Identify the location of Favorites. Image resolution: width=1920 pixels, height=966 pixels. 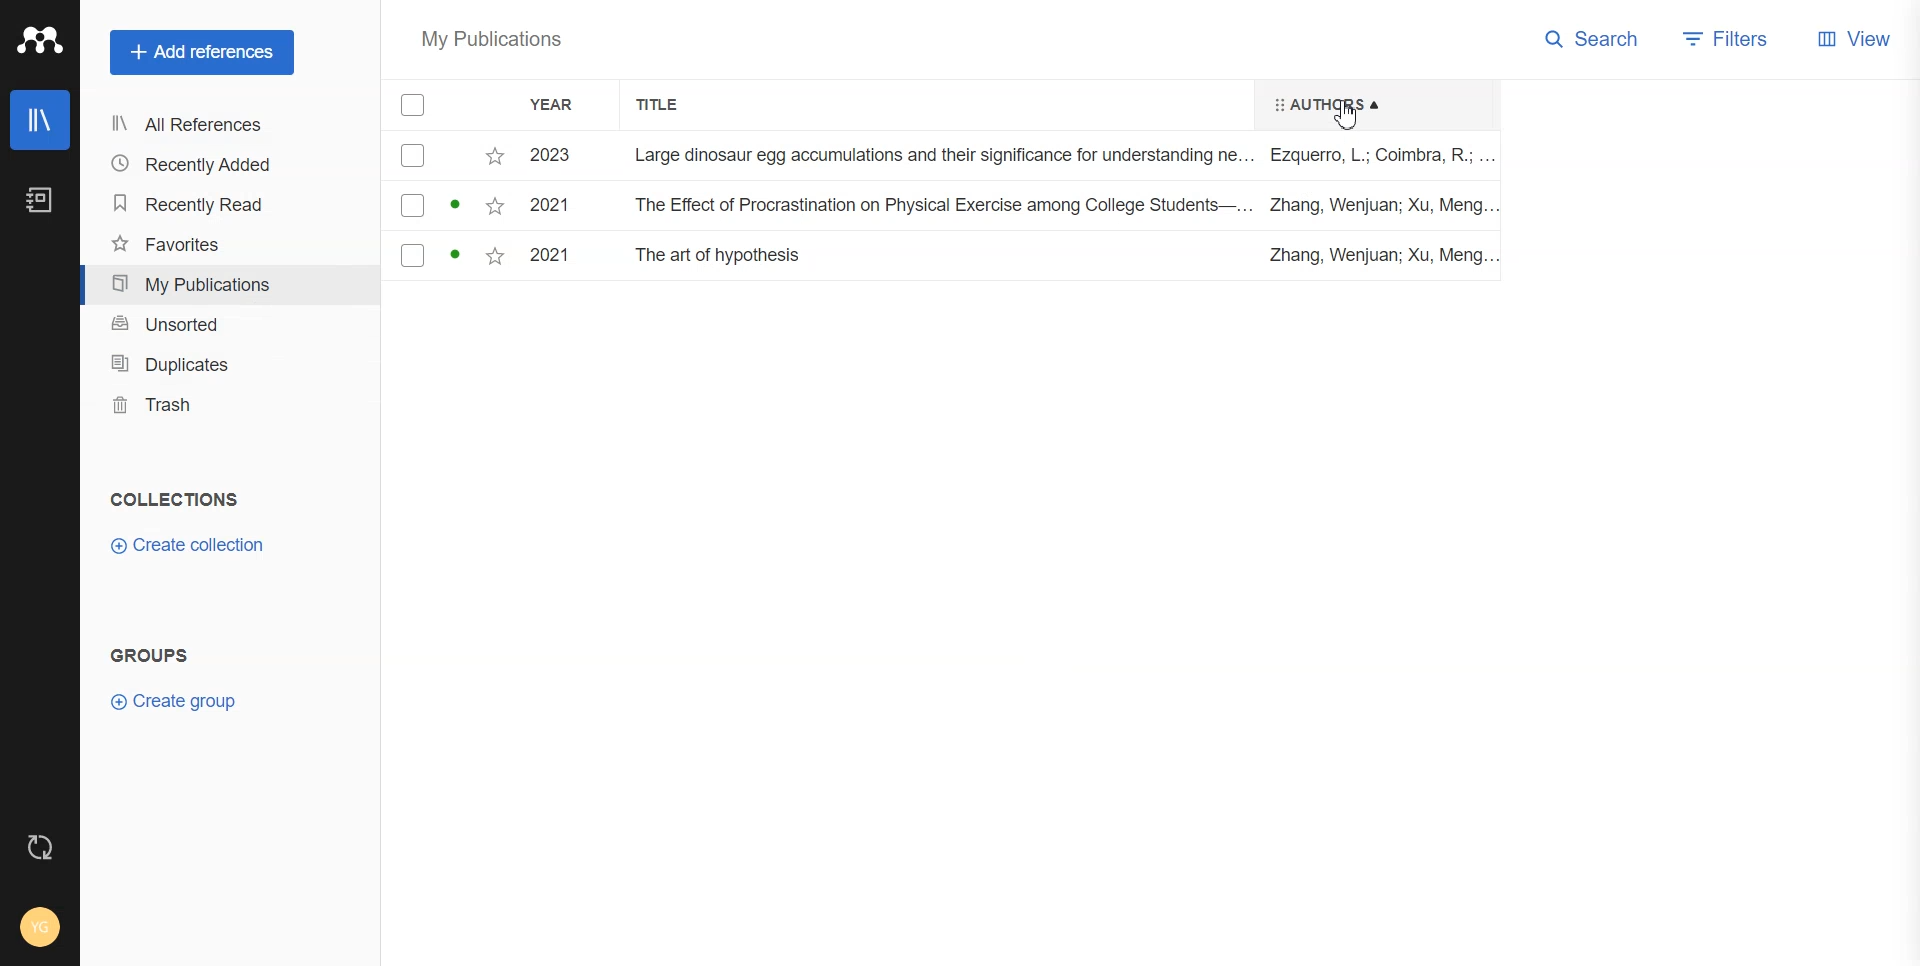
(497, 154).